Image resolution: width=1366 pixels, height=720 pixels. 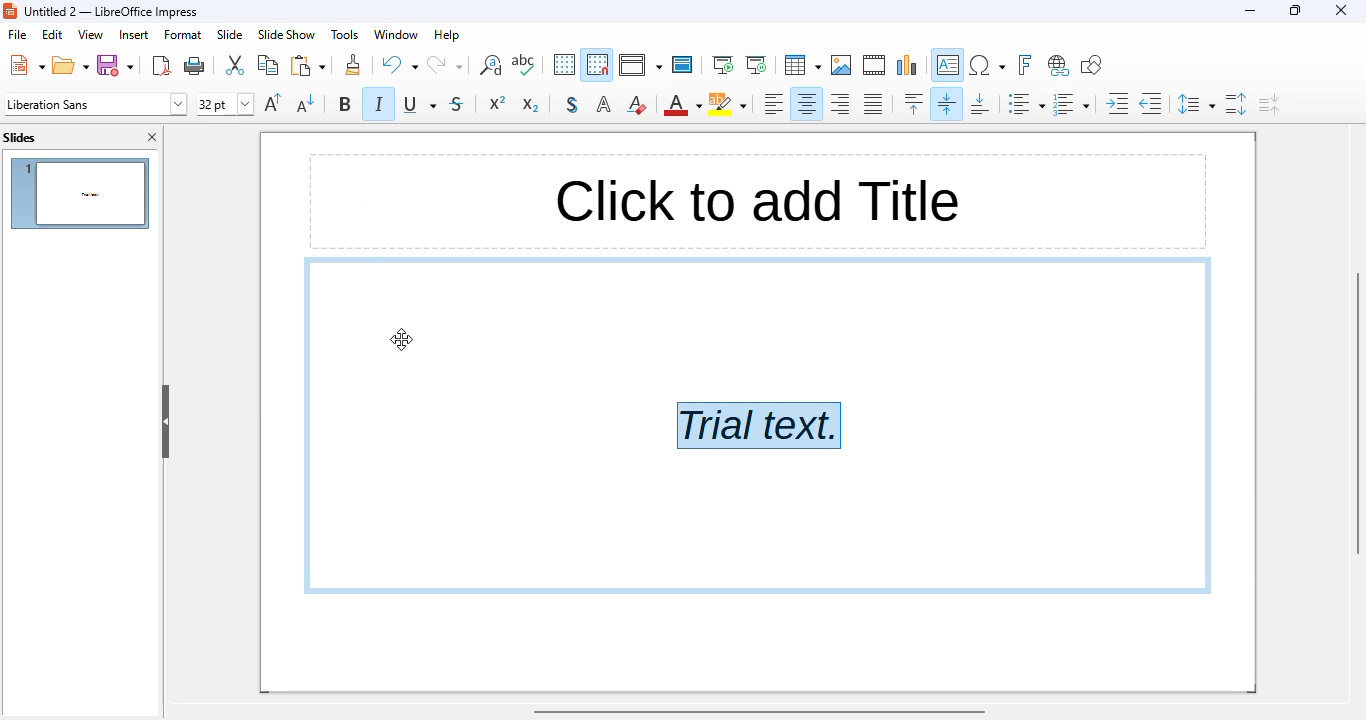 I want to click on justified, so click(x=873, y=103).